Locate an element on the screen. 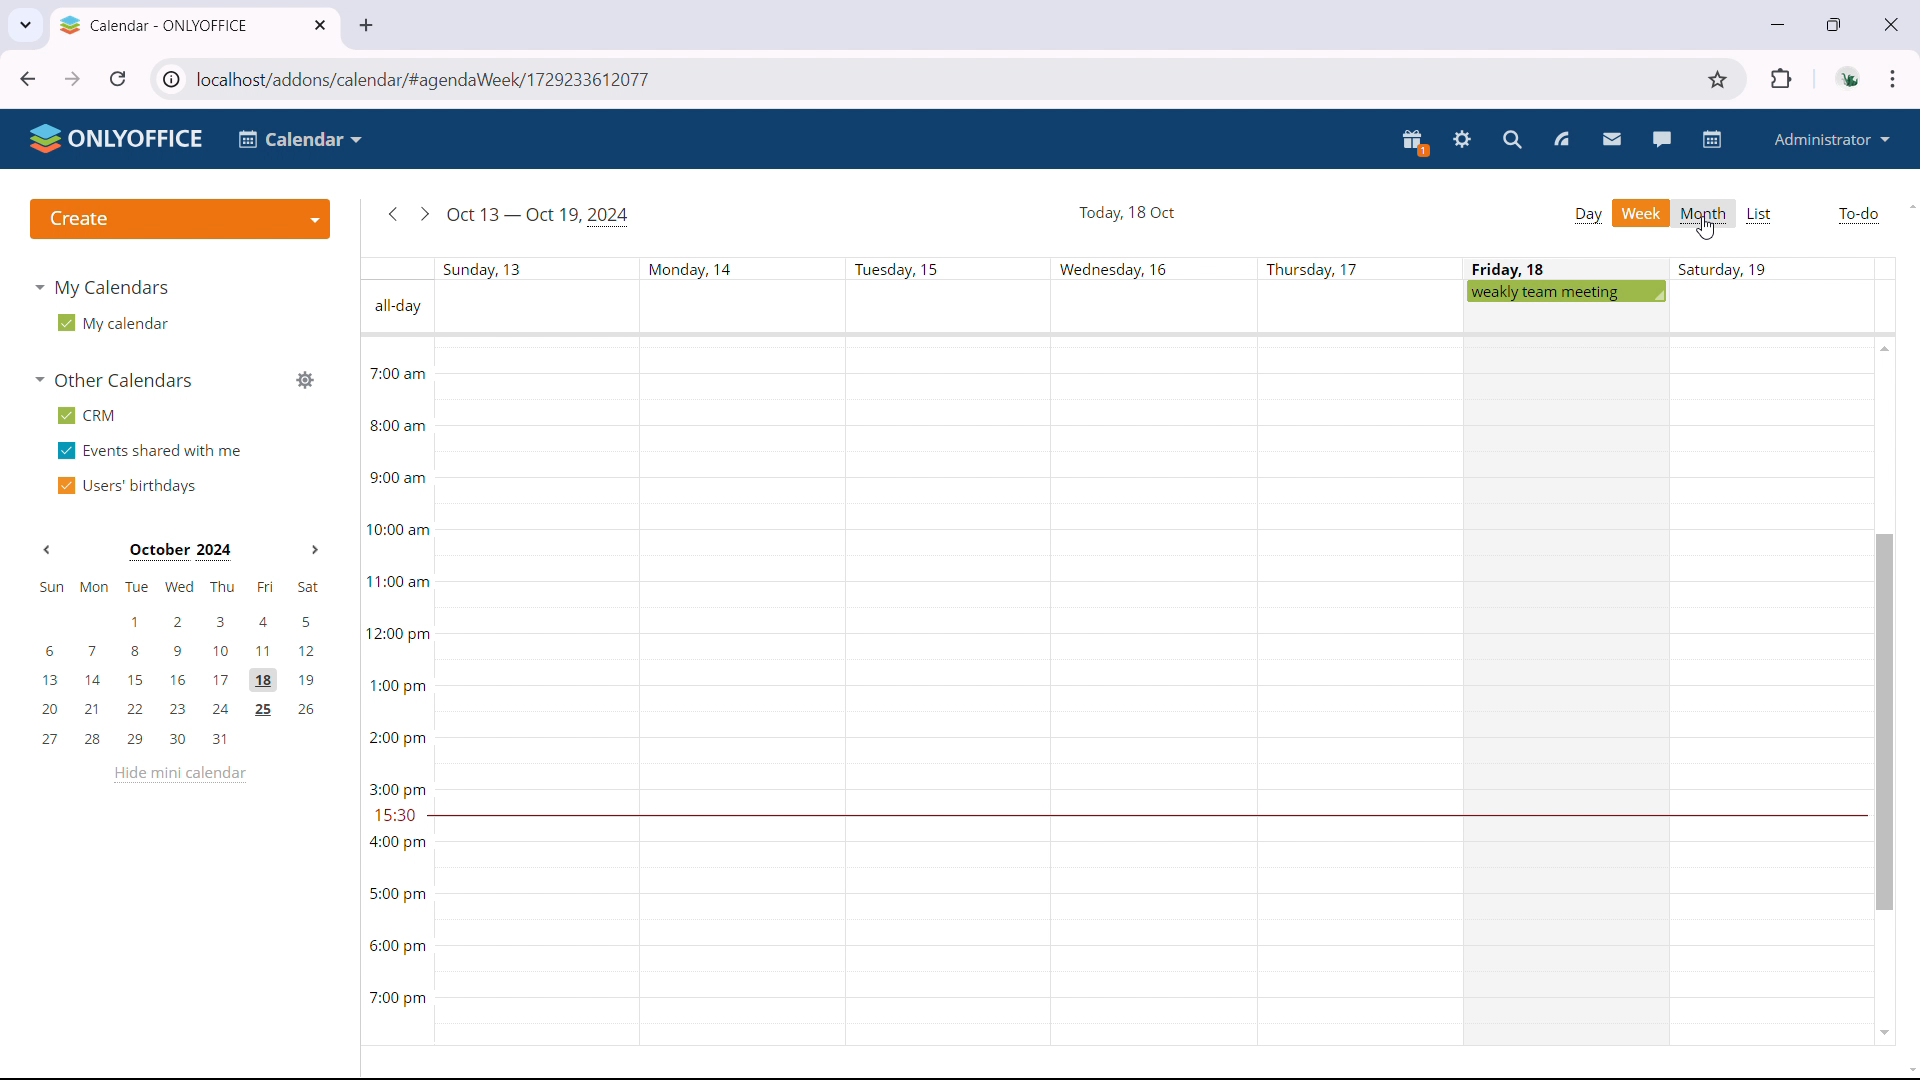 The width and height of the screenshot is (1920, 1080). scrollbar is located at coordinates (1888, 721).